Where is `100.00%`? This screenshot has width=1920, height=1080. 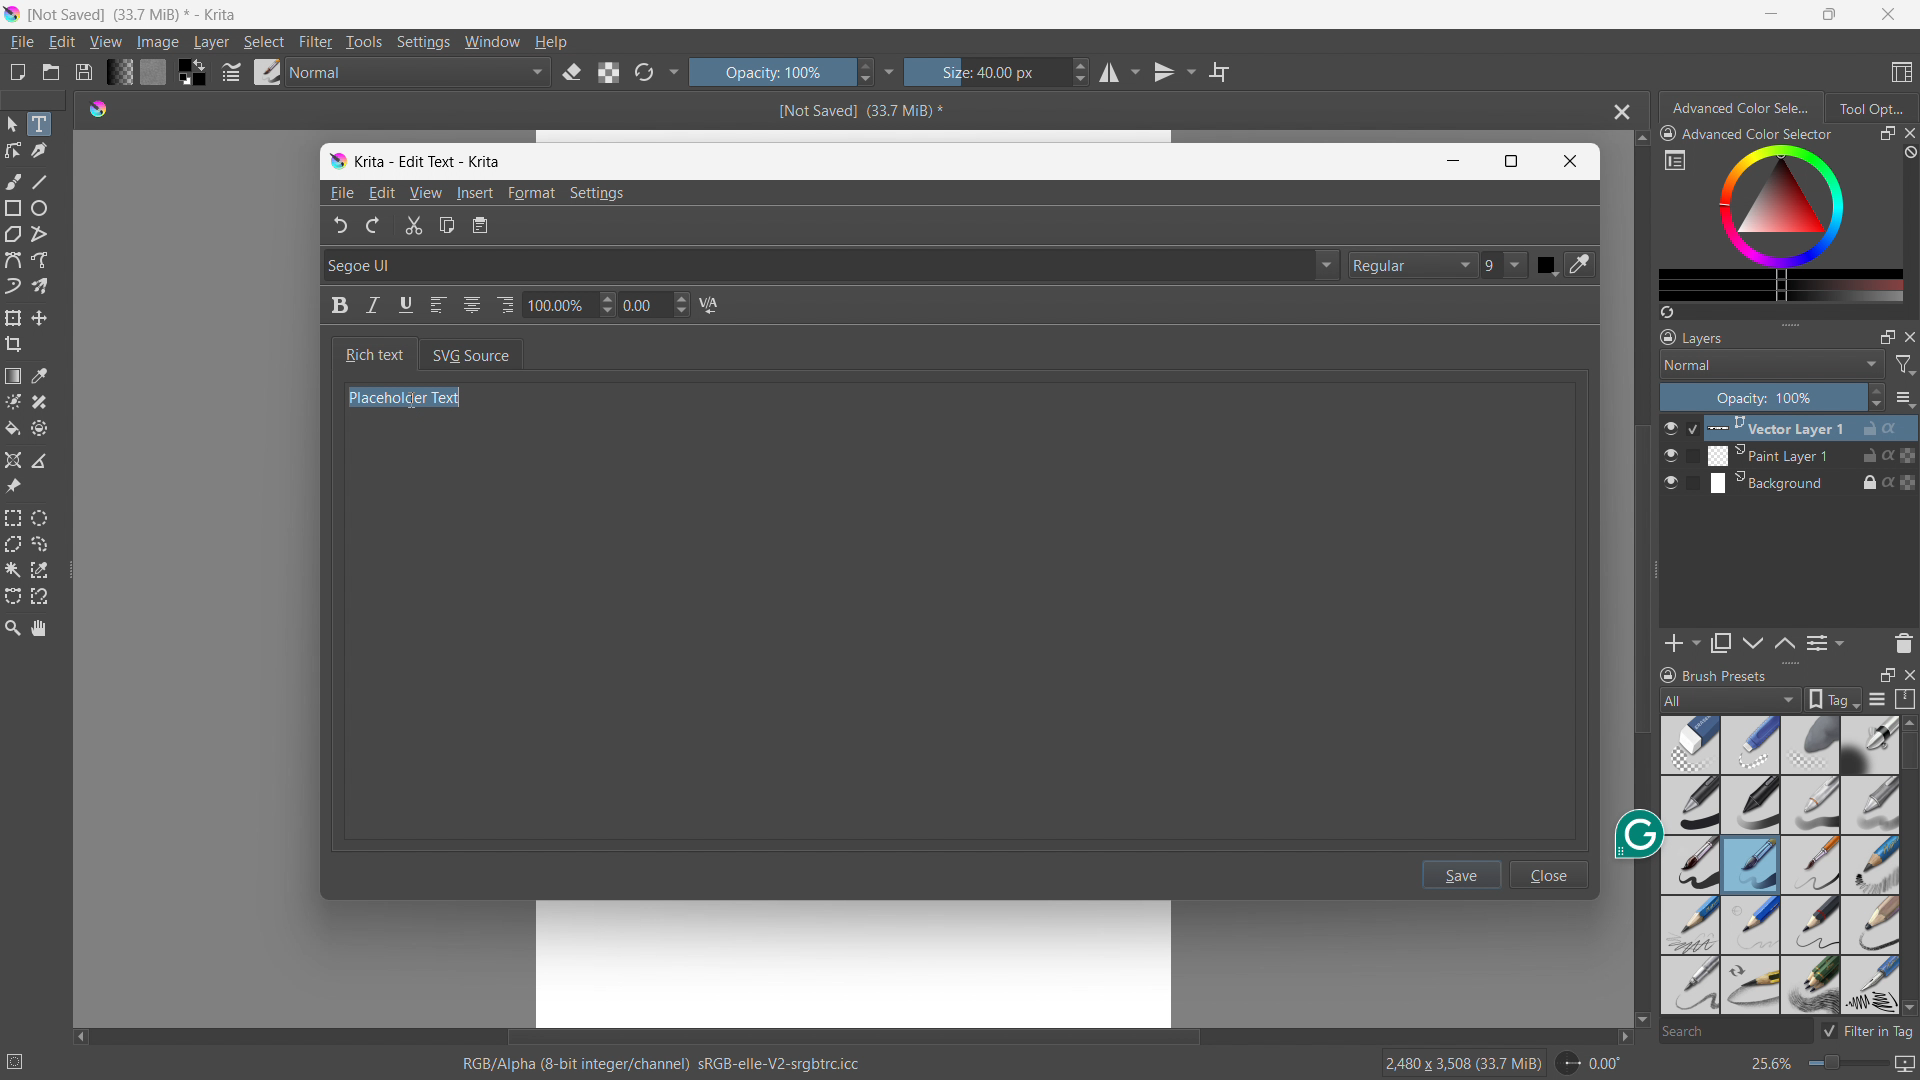 100.00% is located at coordinates (569, 307).